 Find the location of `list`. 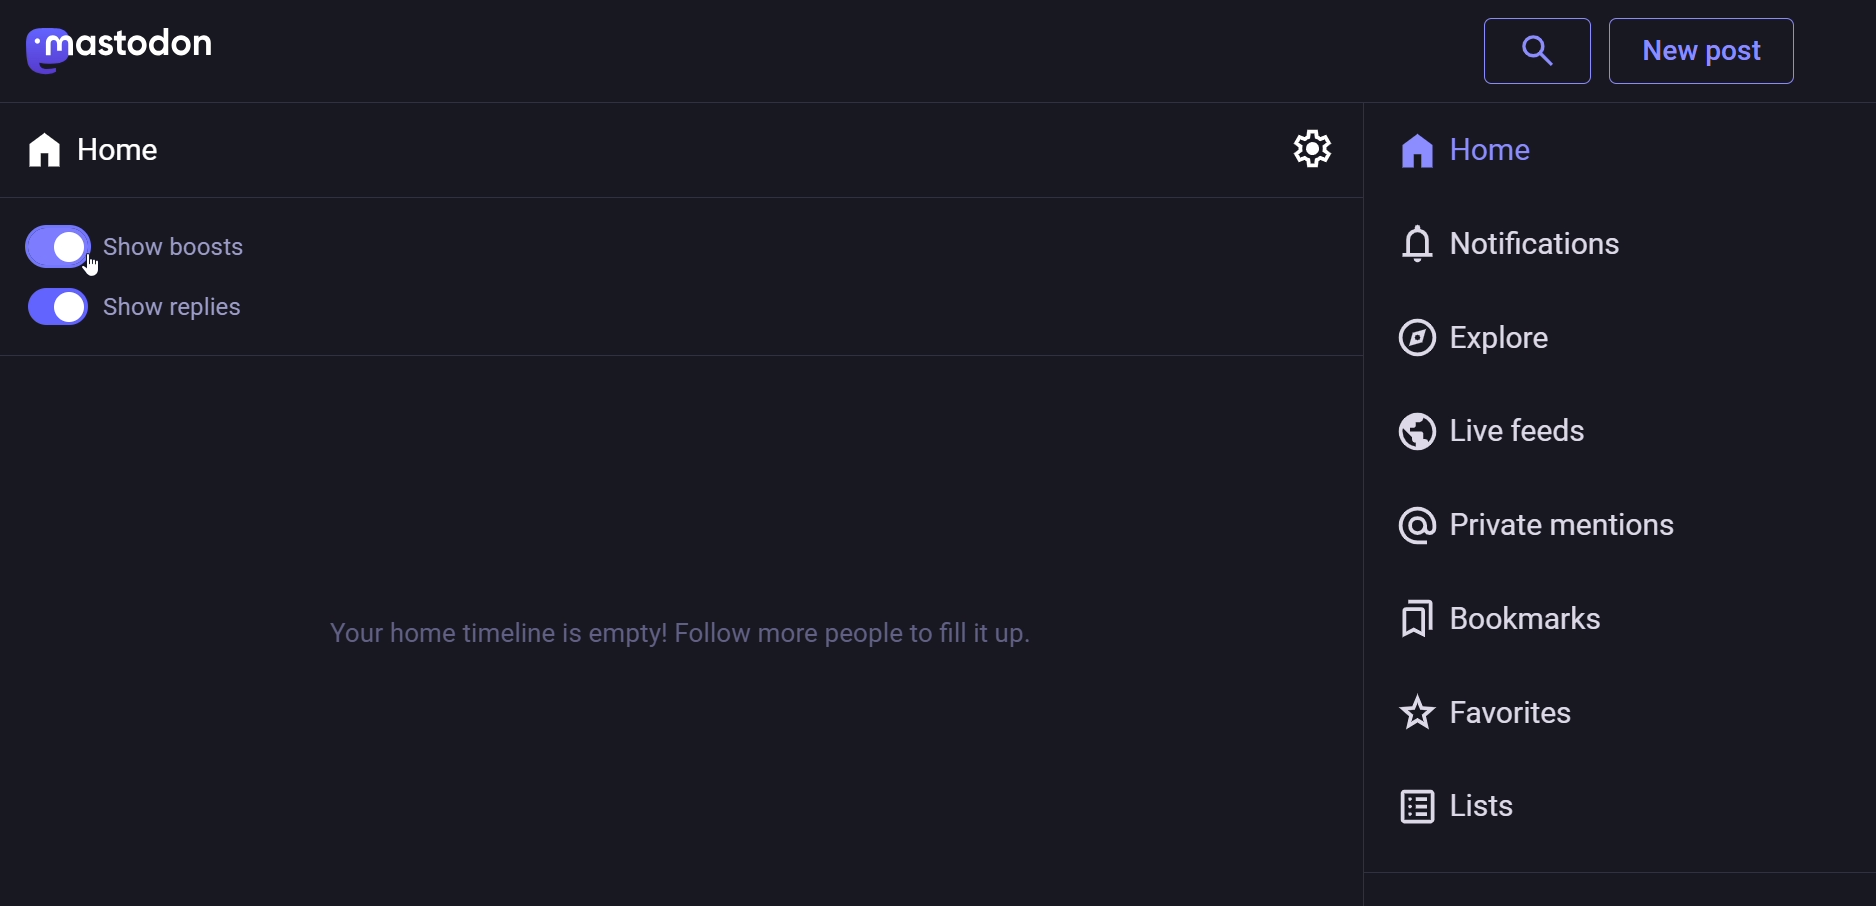

list is located at coordinates (1475, 804).